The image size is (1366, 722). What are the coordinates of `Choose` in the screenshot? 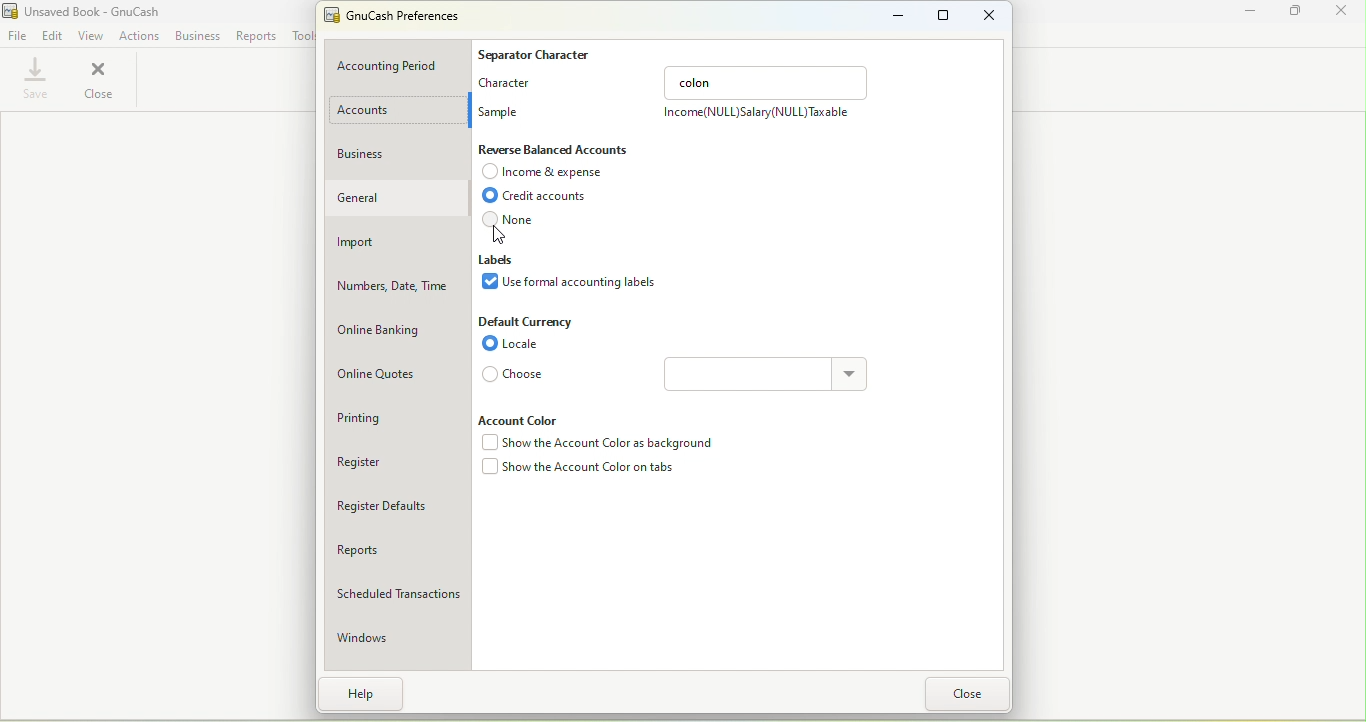 It's located at (512, 376).